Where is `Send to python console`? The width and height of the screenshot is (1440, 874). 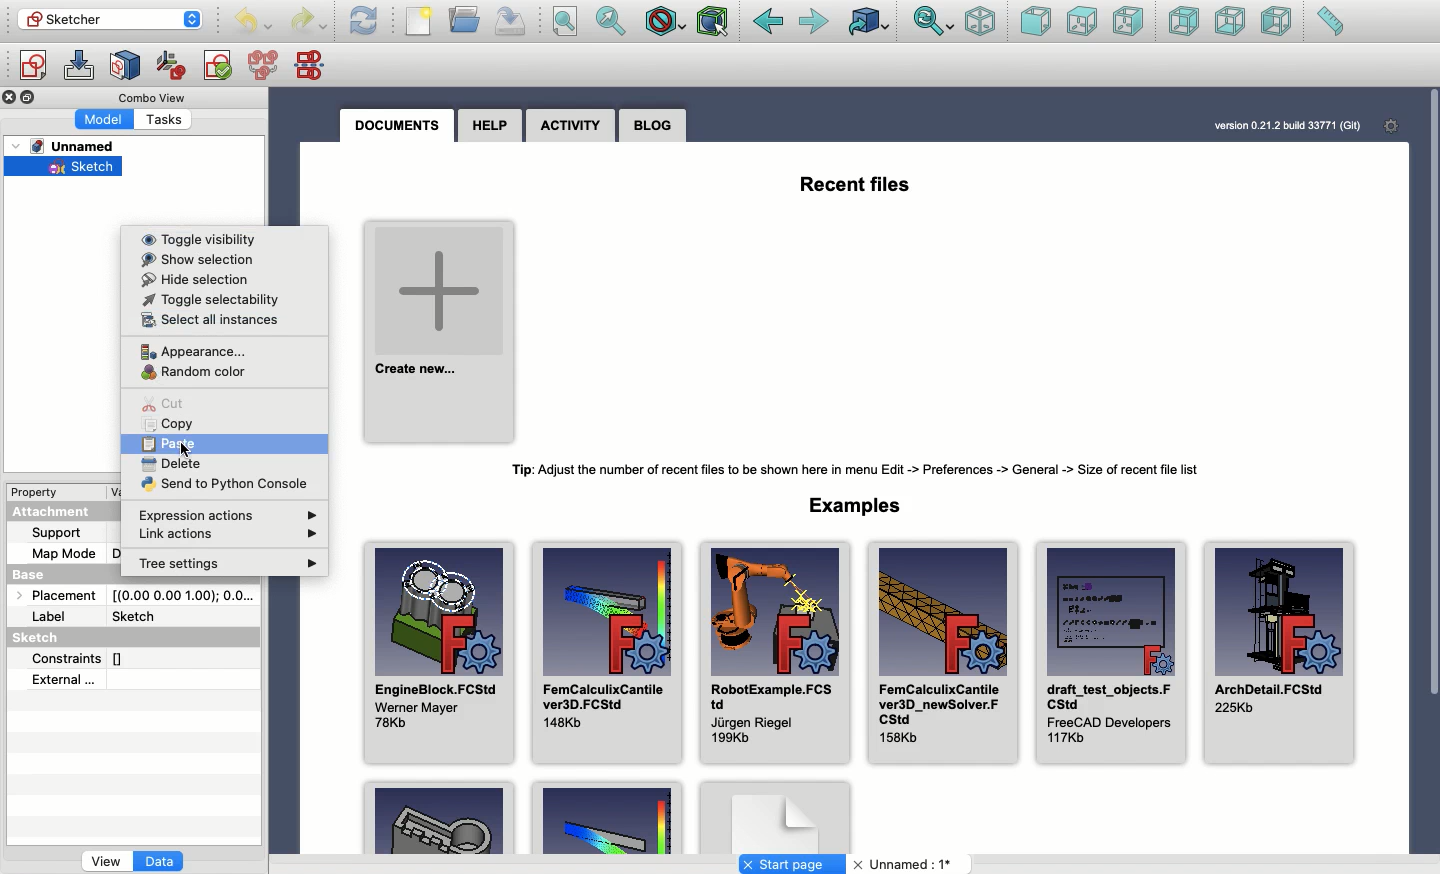 Send to python console is located at coordinates (220, 483).